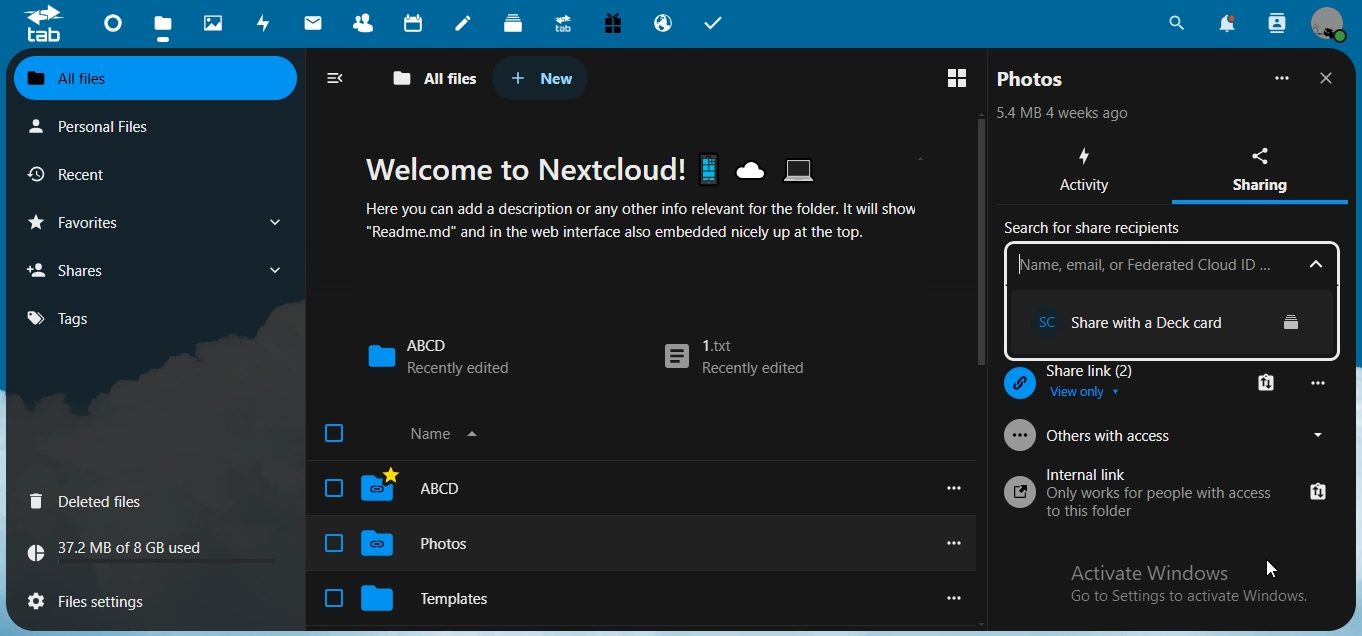 This screenshot has height=636, width=1362. I want to click on share link, so click(1103, 387).